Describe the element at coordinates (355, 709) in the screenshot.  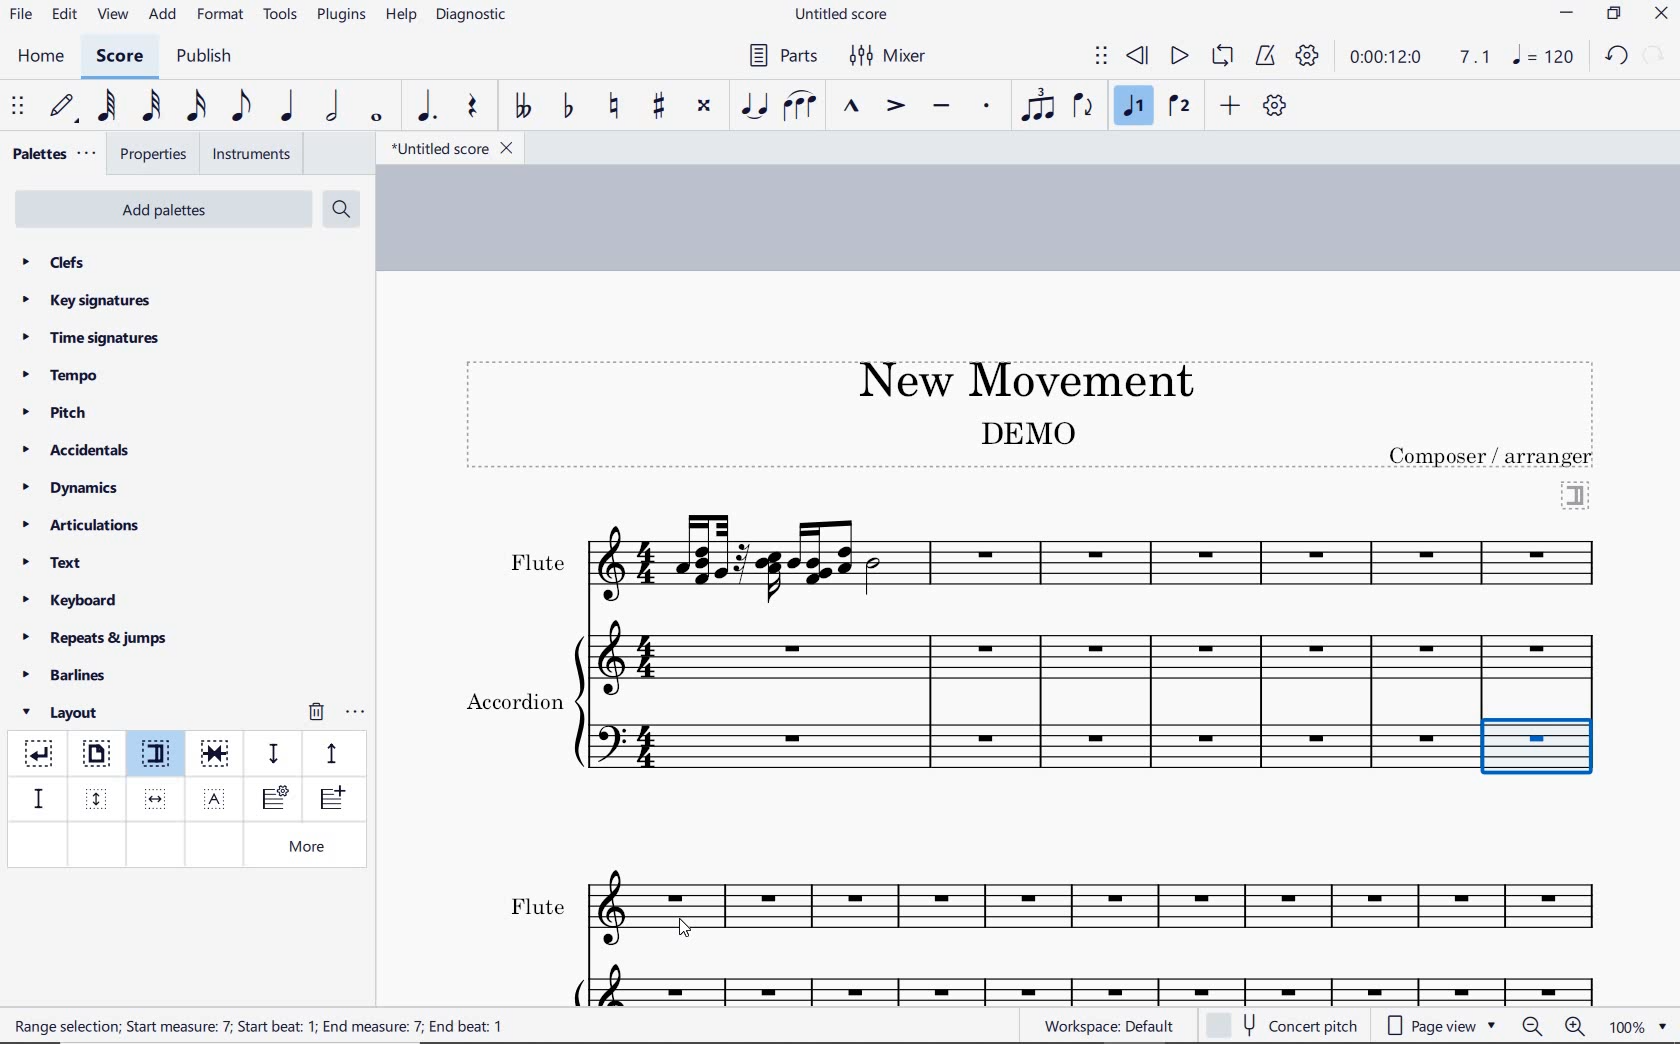
I see `options` at that location.